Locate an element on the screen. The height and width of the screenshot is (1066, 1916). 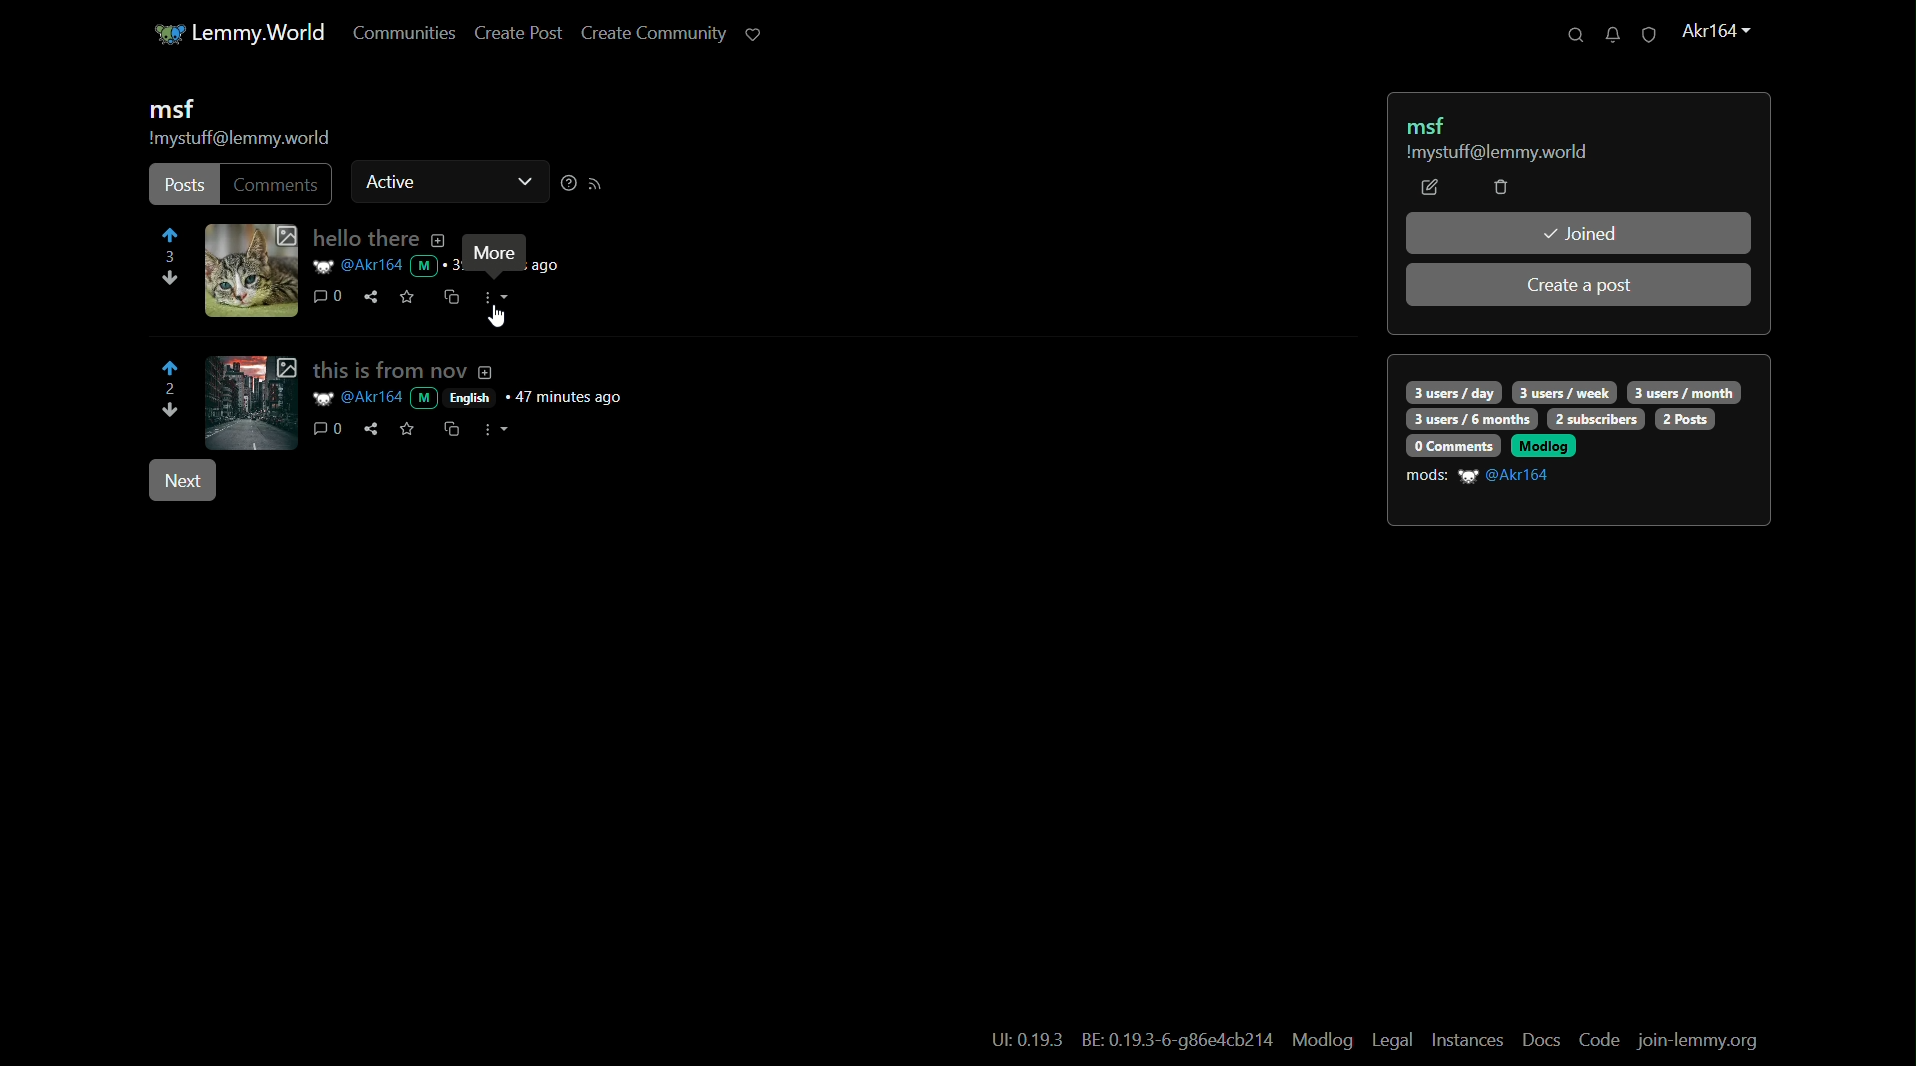
text is located at coordinates (1179, 1042).